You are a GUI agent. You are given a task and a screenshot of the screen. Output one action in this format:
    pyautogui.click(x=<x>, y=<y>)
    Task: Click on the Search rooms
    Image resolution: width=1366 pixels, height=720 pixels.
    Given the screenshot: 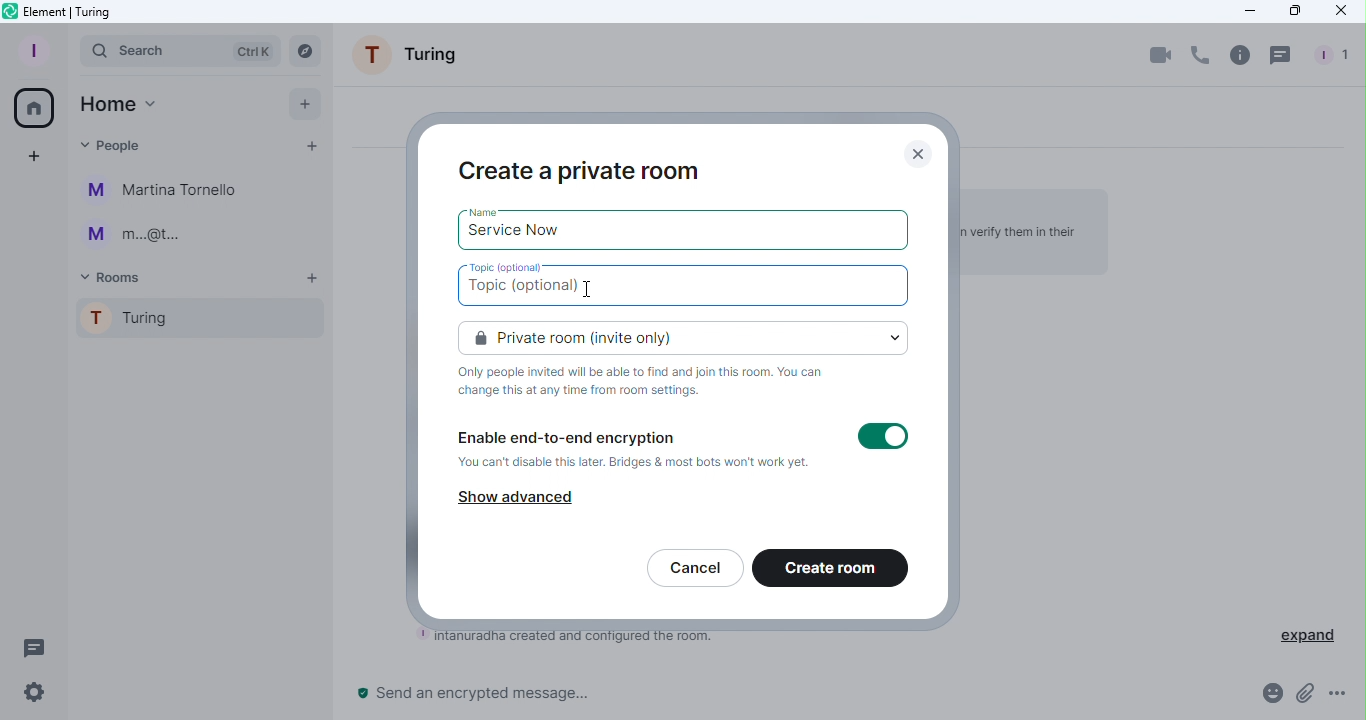 What is the action you would take?
    pyautogui.click(x=308, y=51)
    